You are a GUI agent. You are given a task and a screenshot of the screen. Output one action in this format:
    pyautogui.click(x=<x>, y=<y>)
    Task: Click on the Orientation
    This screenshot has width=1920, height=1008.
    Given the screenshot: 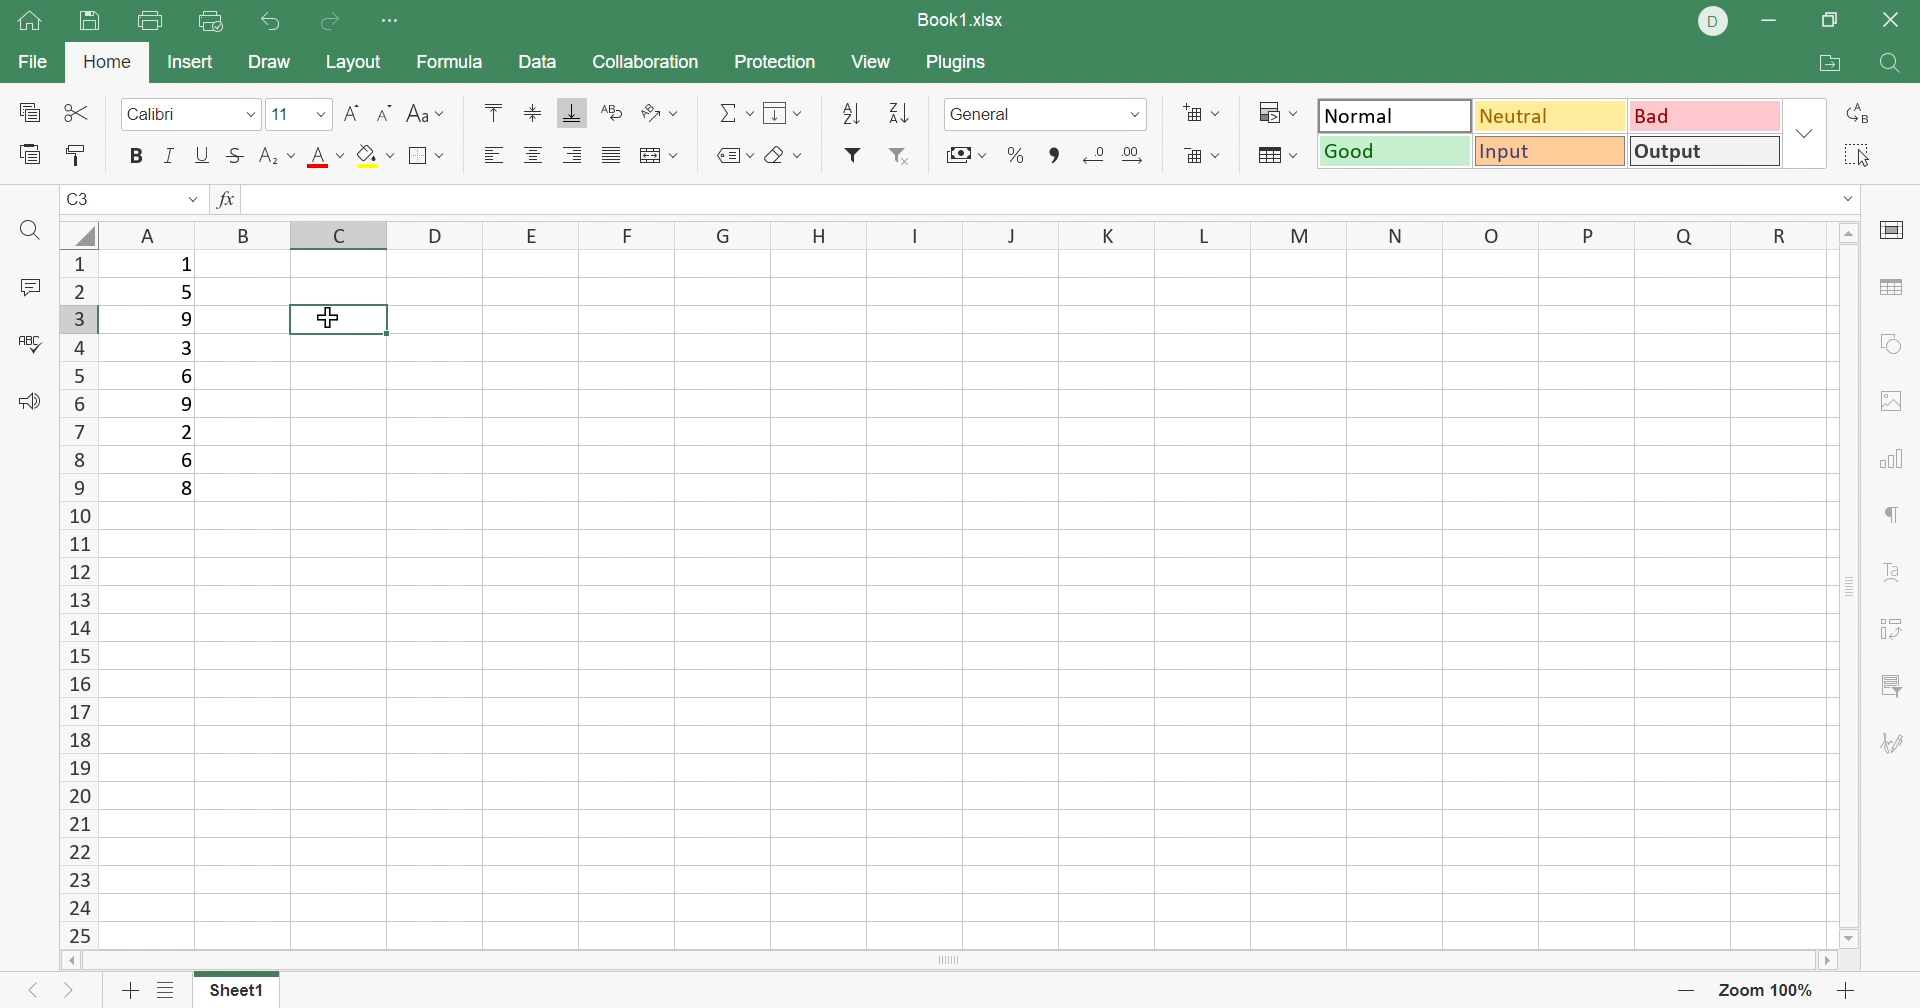 What is the action you would take?
    pyautogui.click(x=662, y=116)
    